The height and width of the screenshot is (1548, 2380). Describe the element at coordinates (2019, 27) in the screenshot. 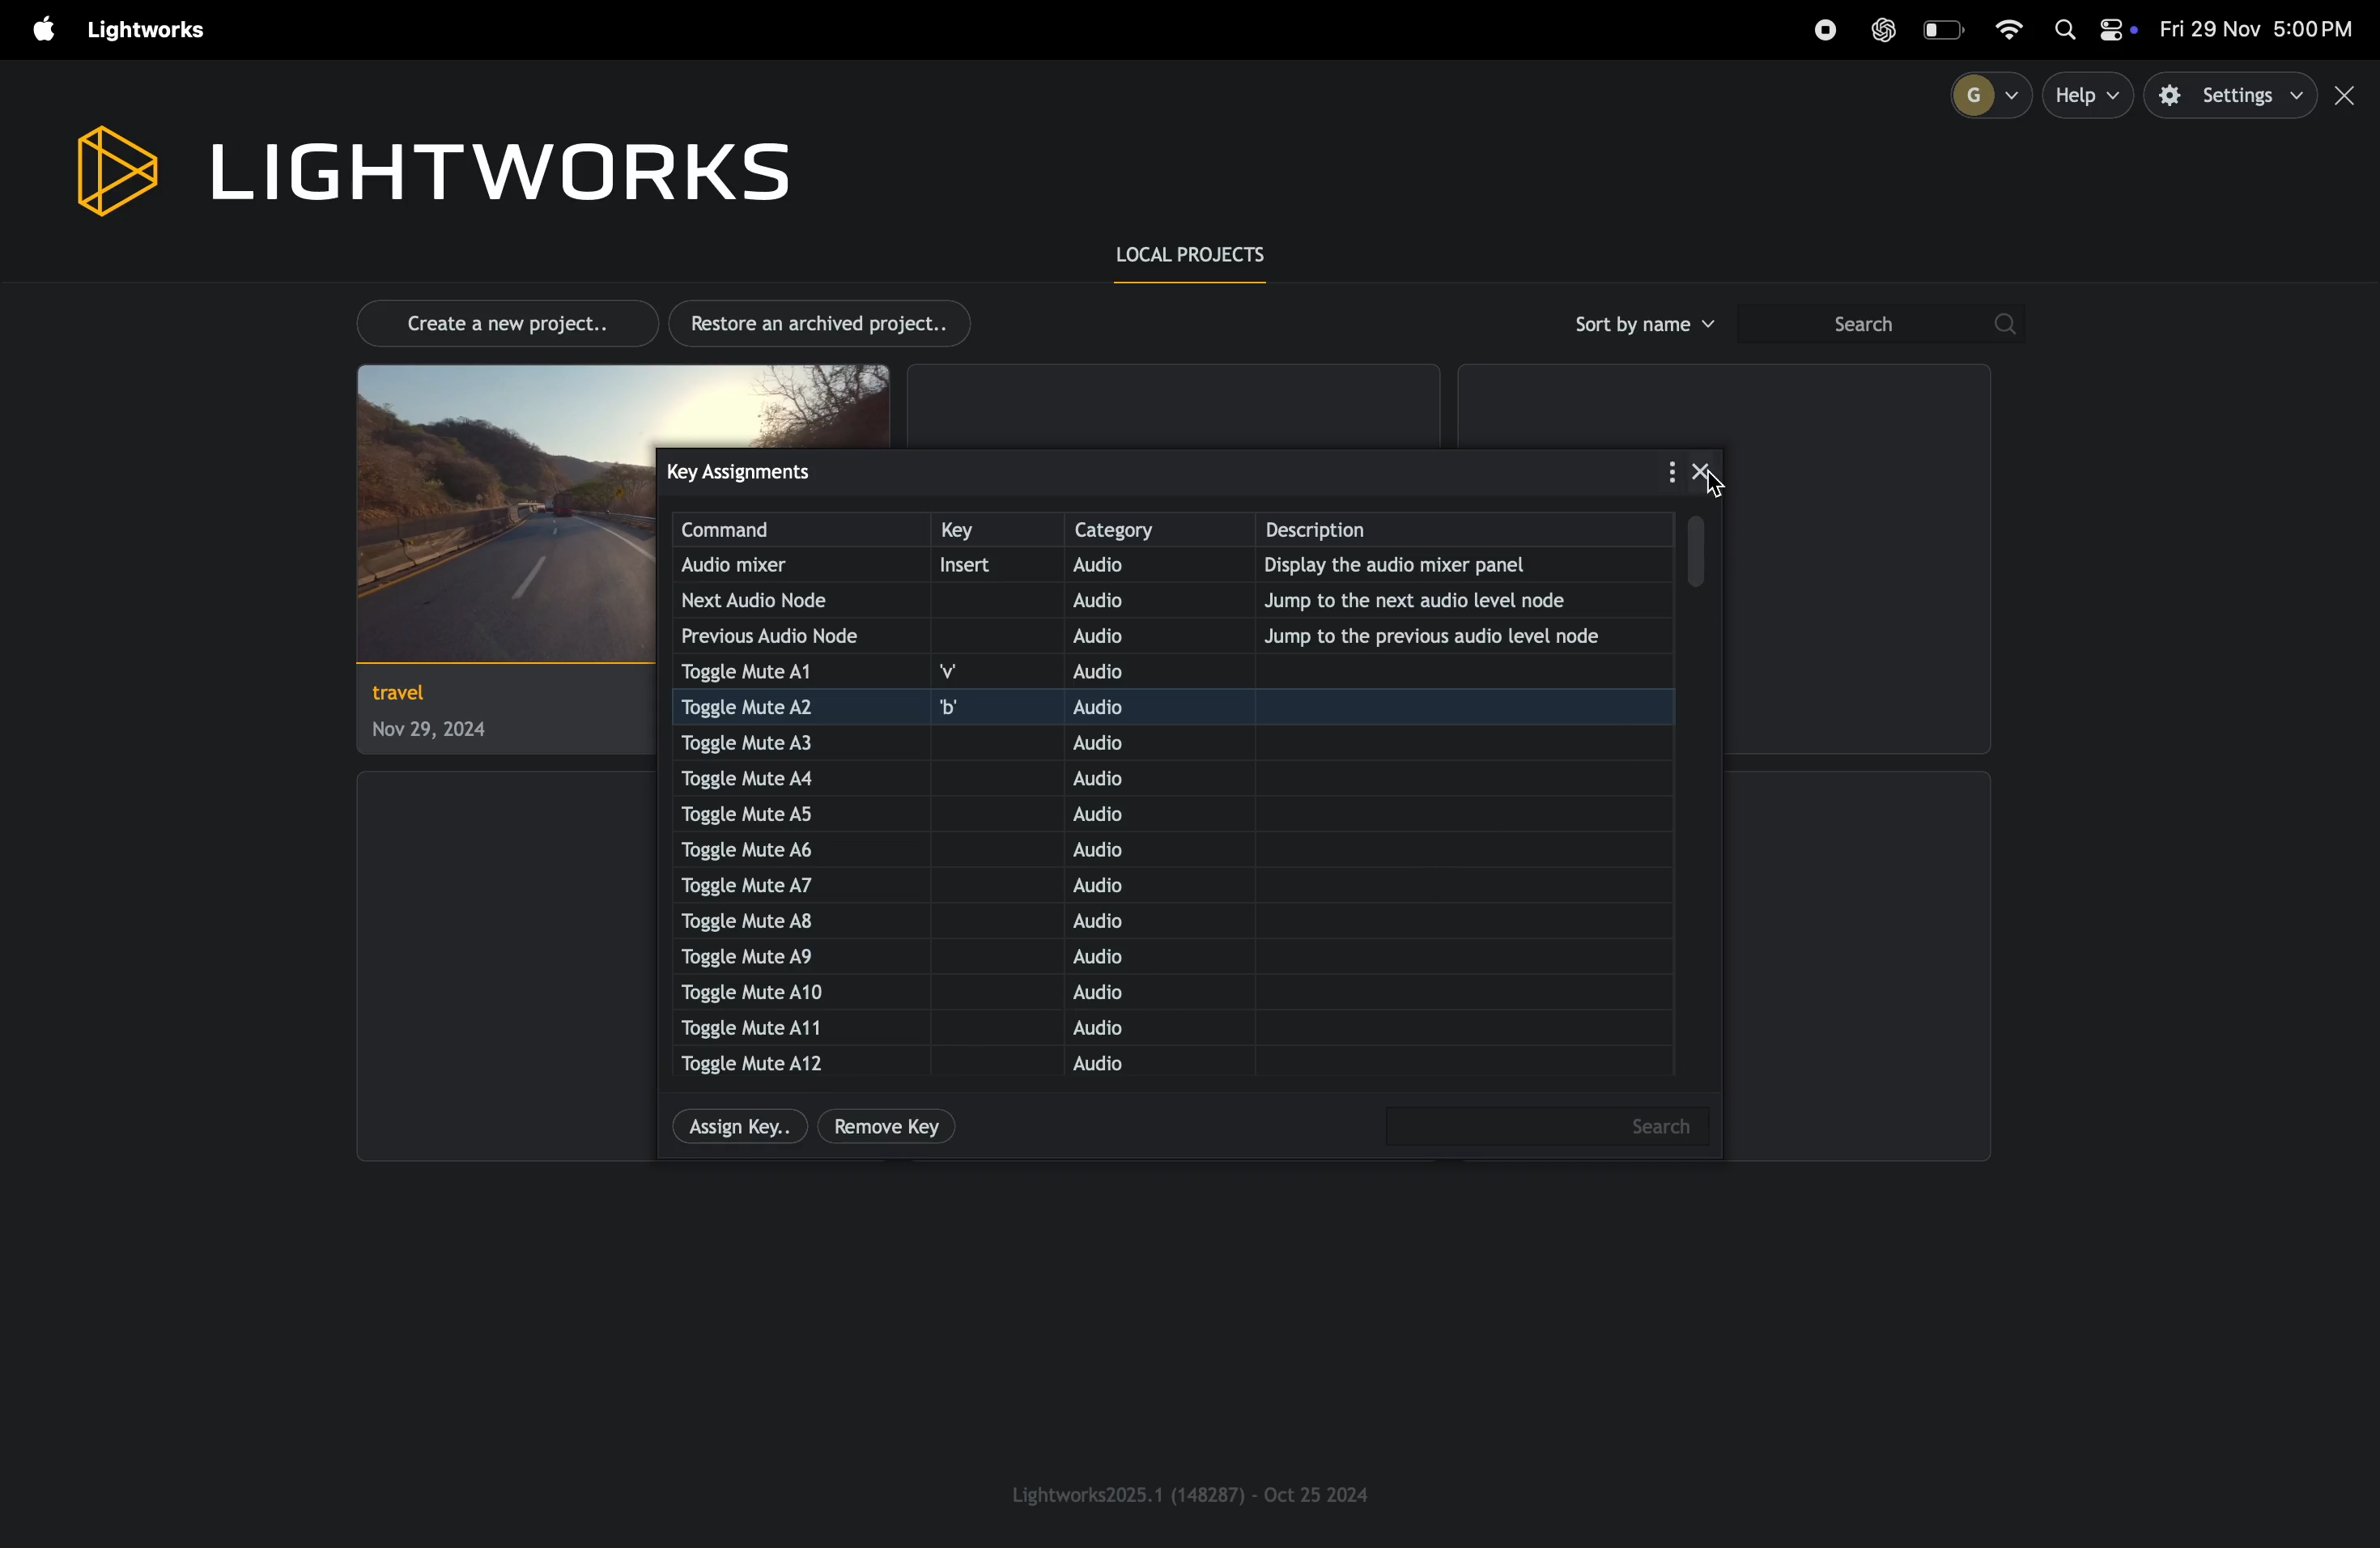

I see `wifi` at that location.